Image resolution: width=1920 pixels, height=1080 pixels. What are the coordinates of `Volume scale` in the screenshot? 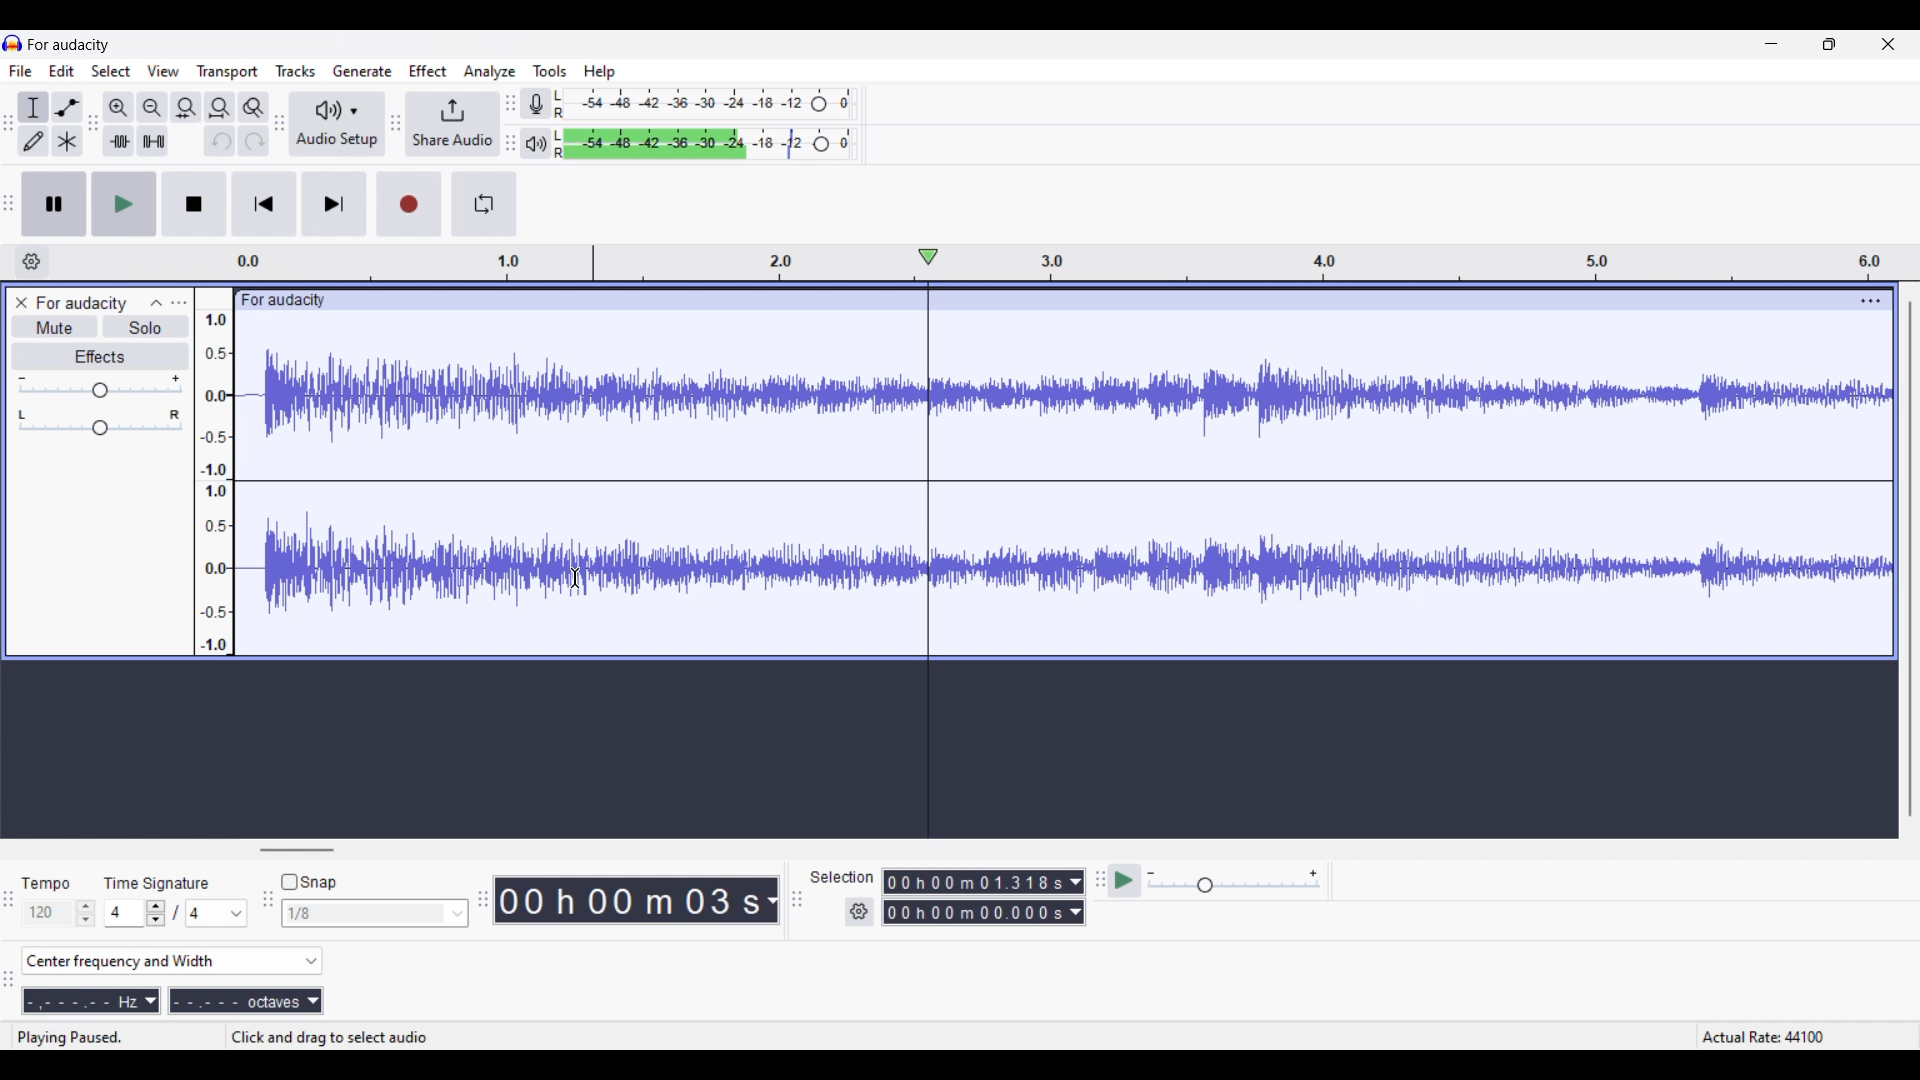 It's located at (99, 386).